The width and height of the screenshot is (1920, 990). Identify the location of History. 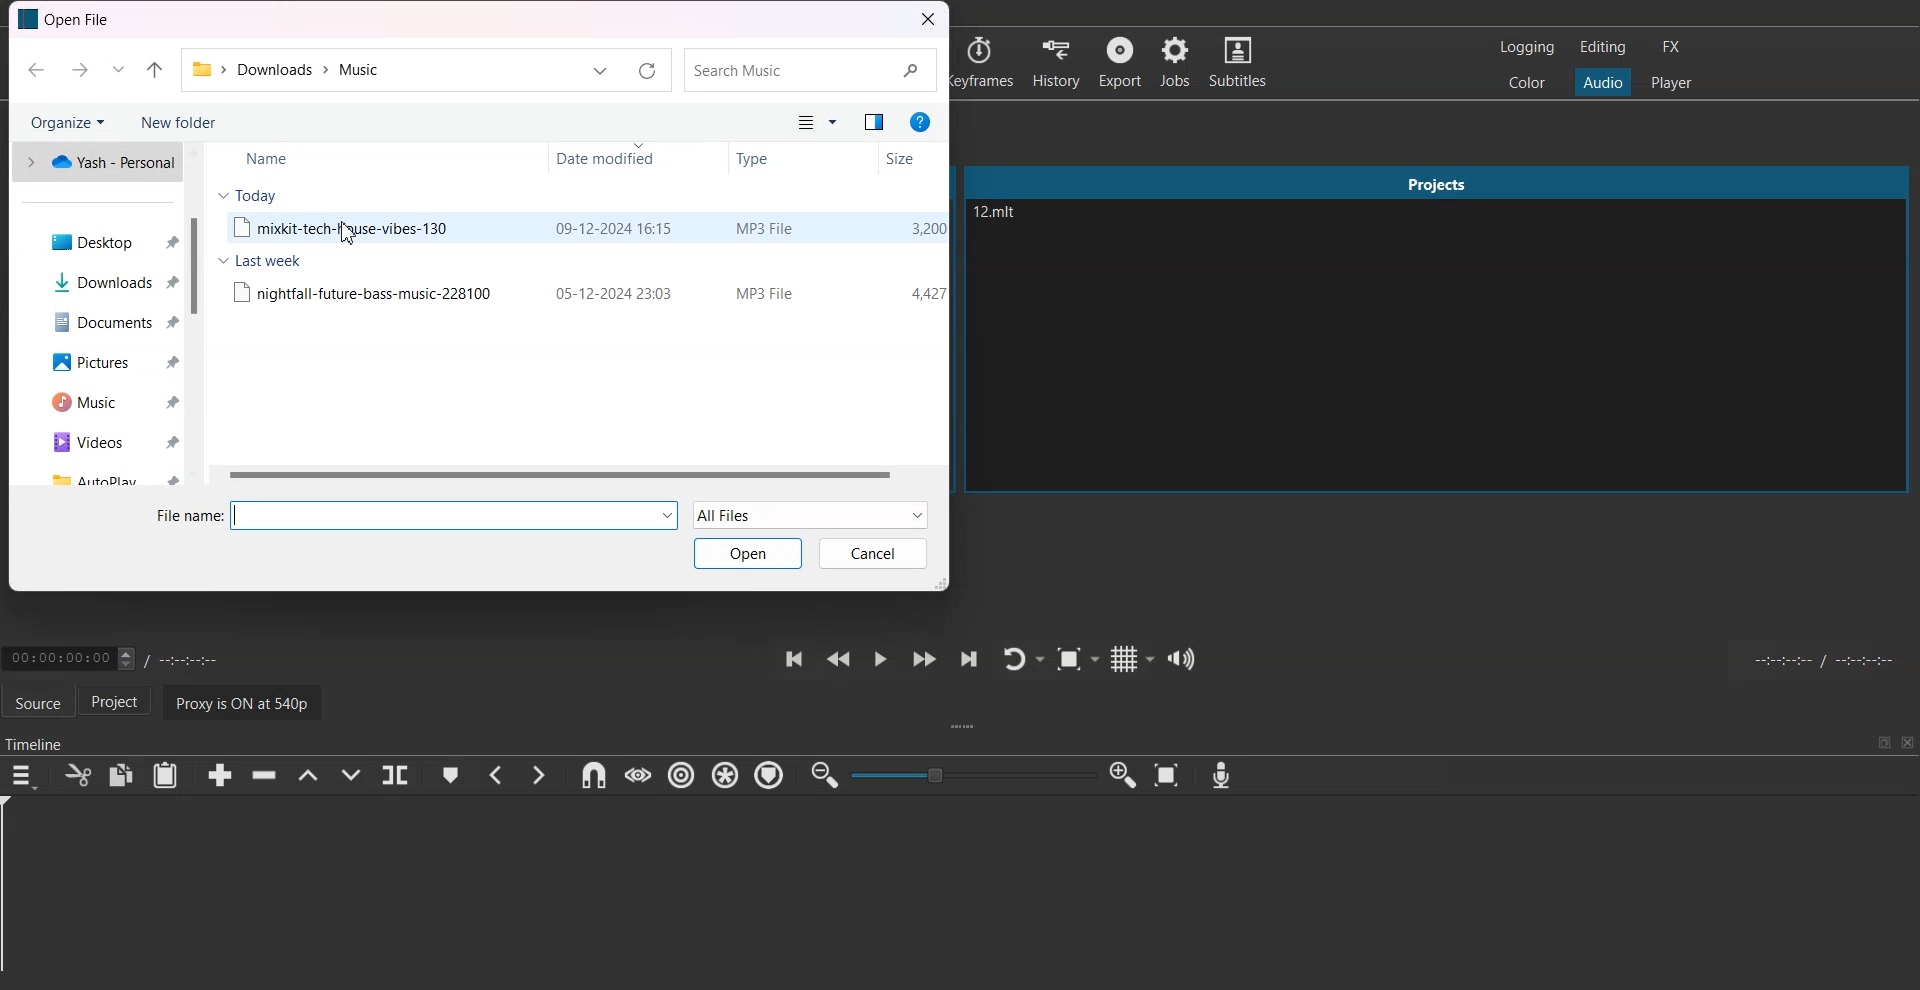
(1055, 60).